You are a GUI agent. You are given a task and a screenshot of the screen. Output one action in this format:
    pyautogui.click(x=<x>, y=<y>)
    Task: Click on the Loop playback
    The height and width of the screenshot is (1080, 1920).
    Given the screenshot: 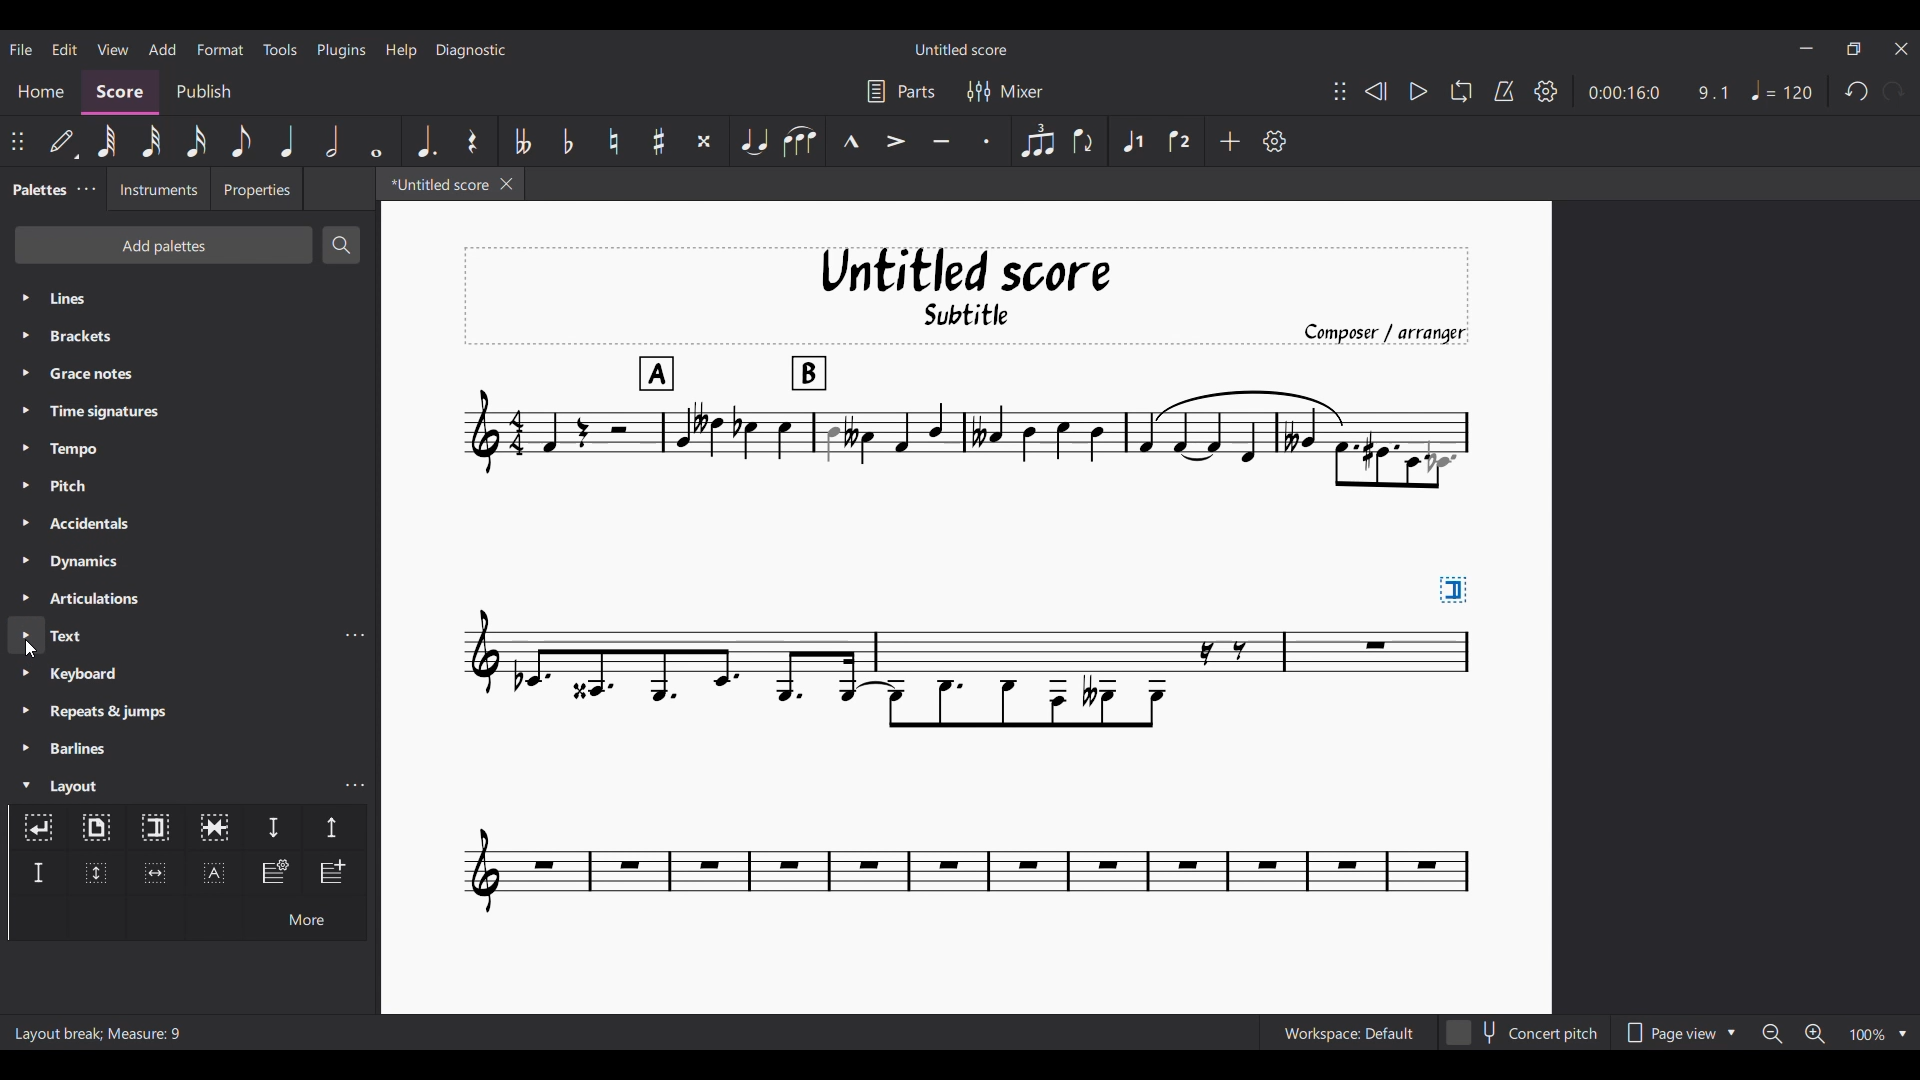 What is the action you would take?
    pyautogui.click(x=1461, y=91)
    